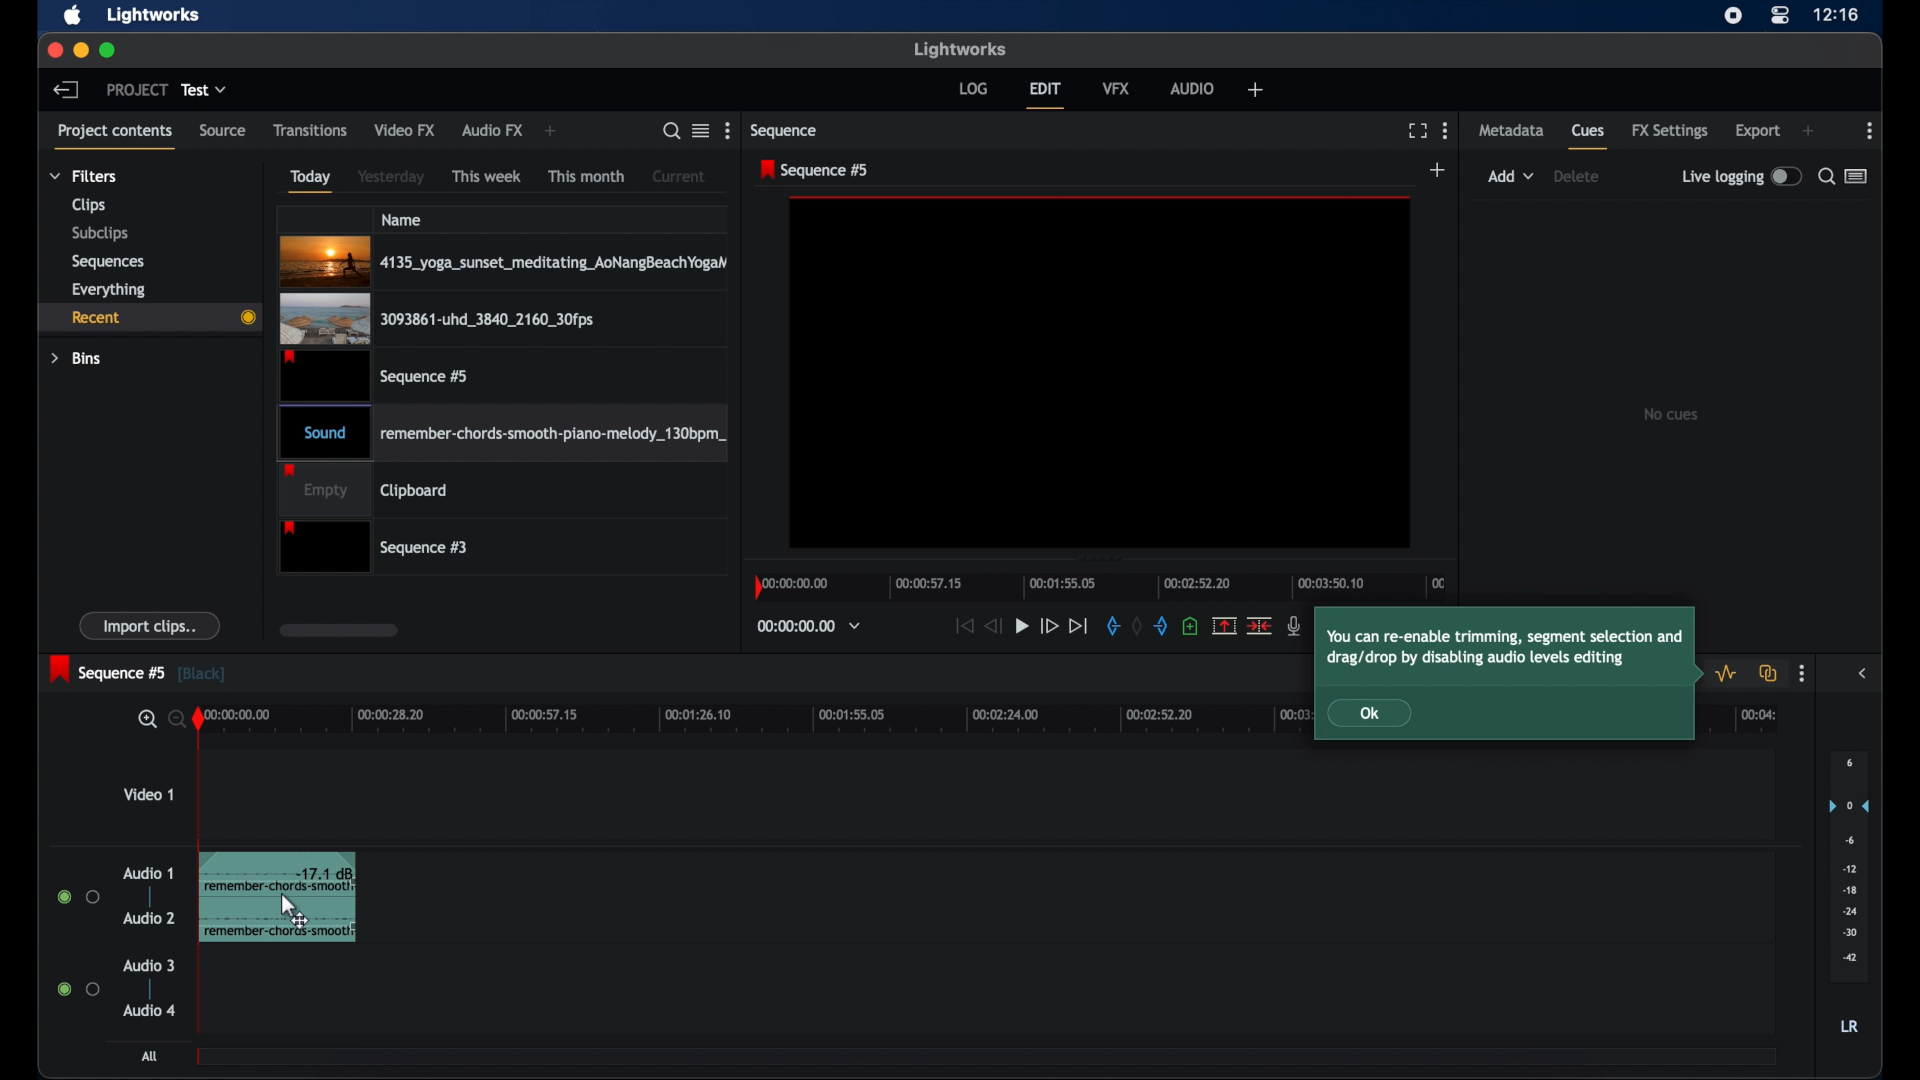  Describe the element at coordinates (198, 719) in the screenshot. I see `playhead` at that location.